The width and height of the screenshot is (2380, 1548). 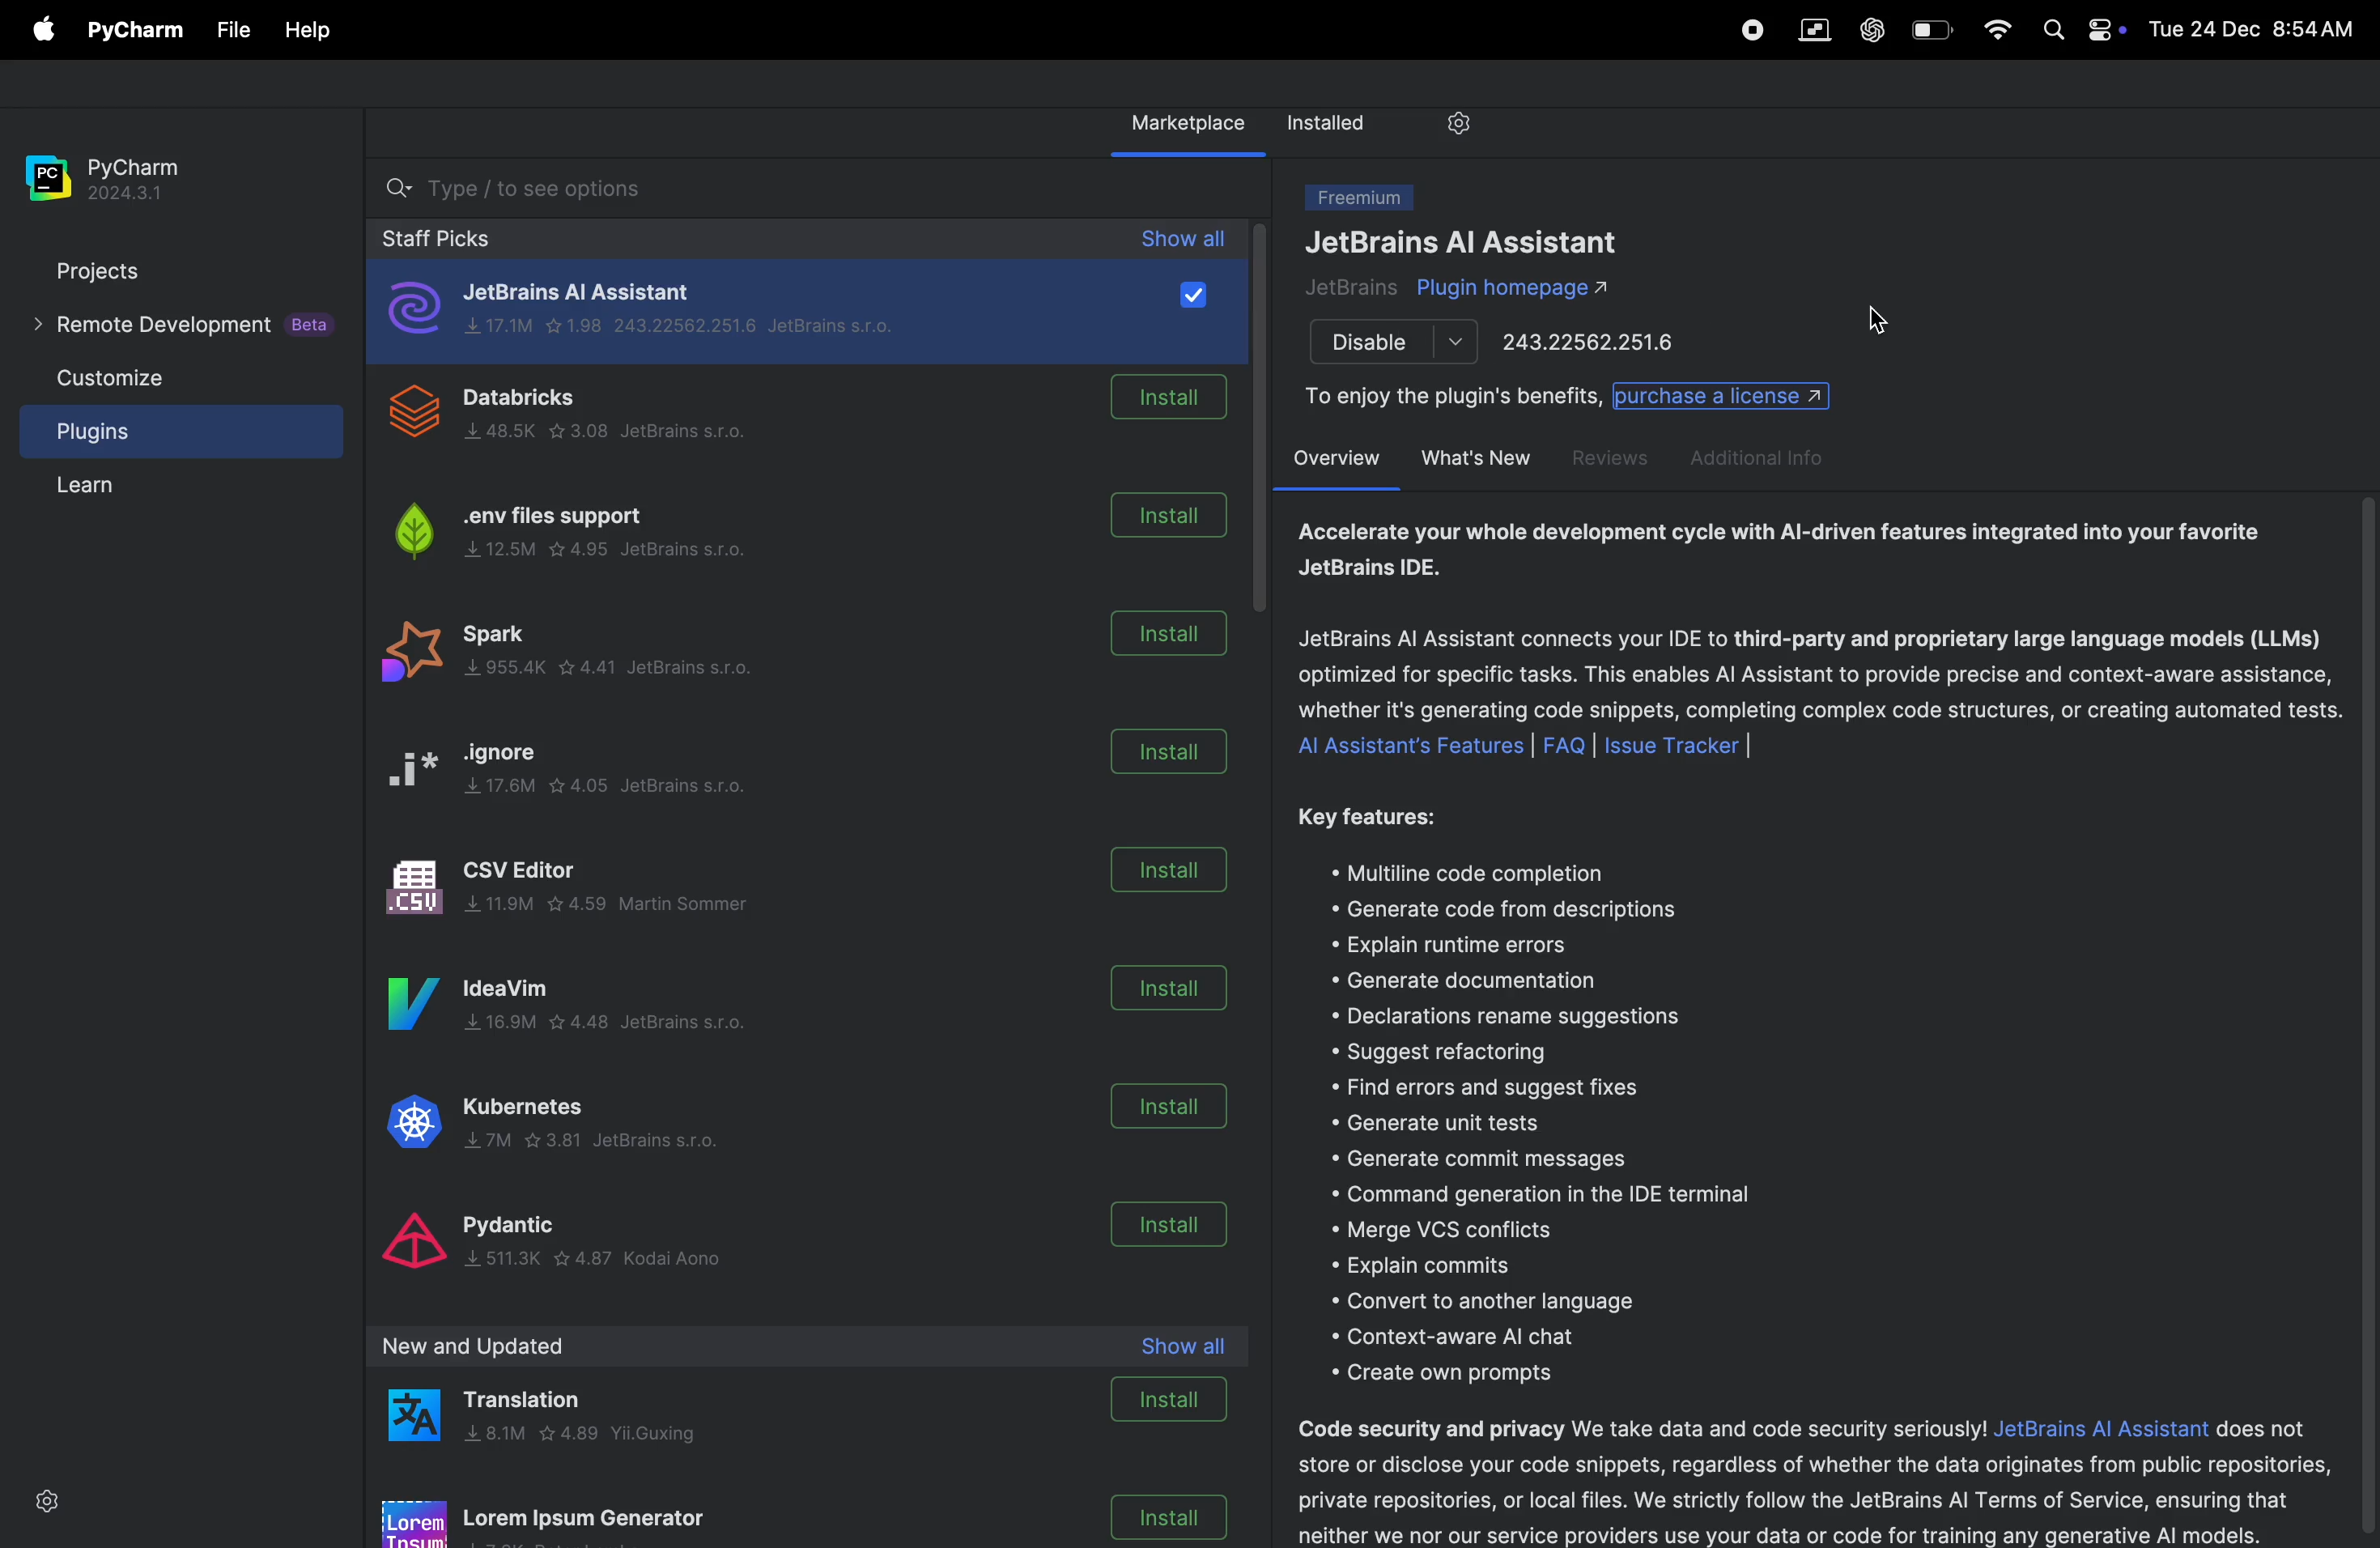 What do you see at coordinates (1812, 1477) in the screenshot?
I see `security desription` at bounding box center [1812, 1477].